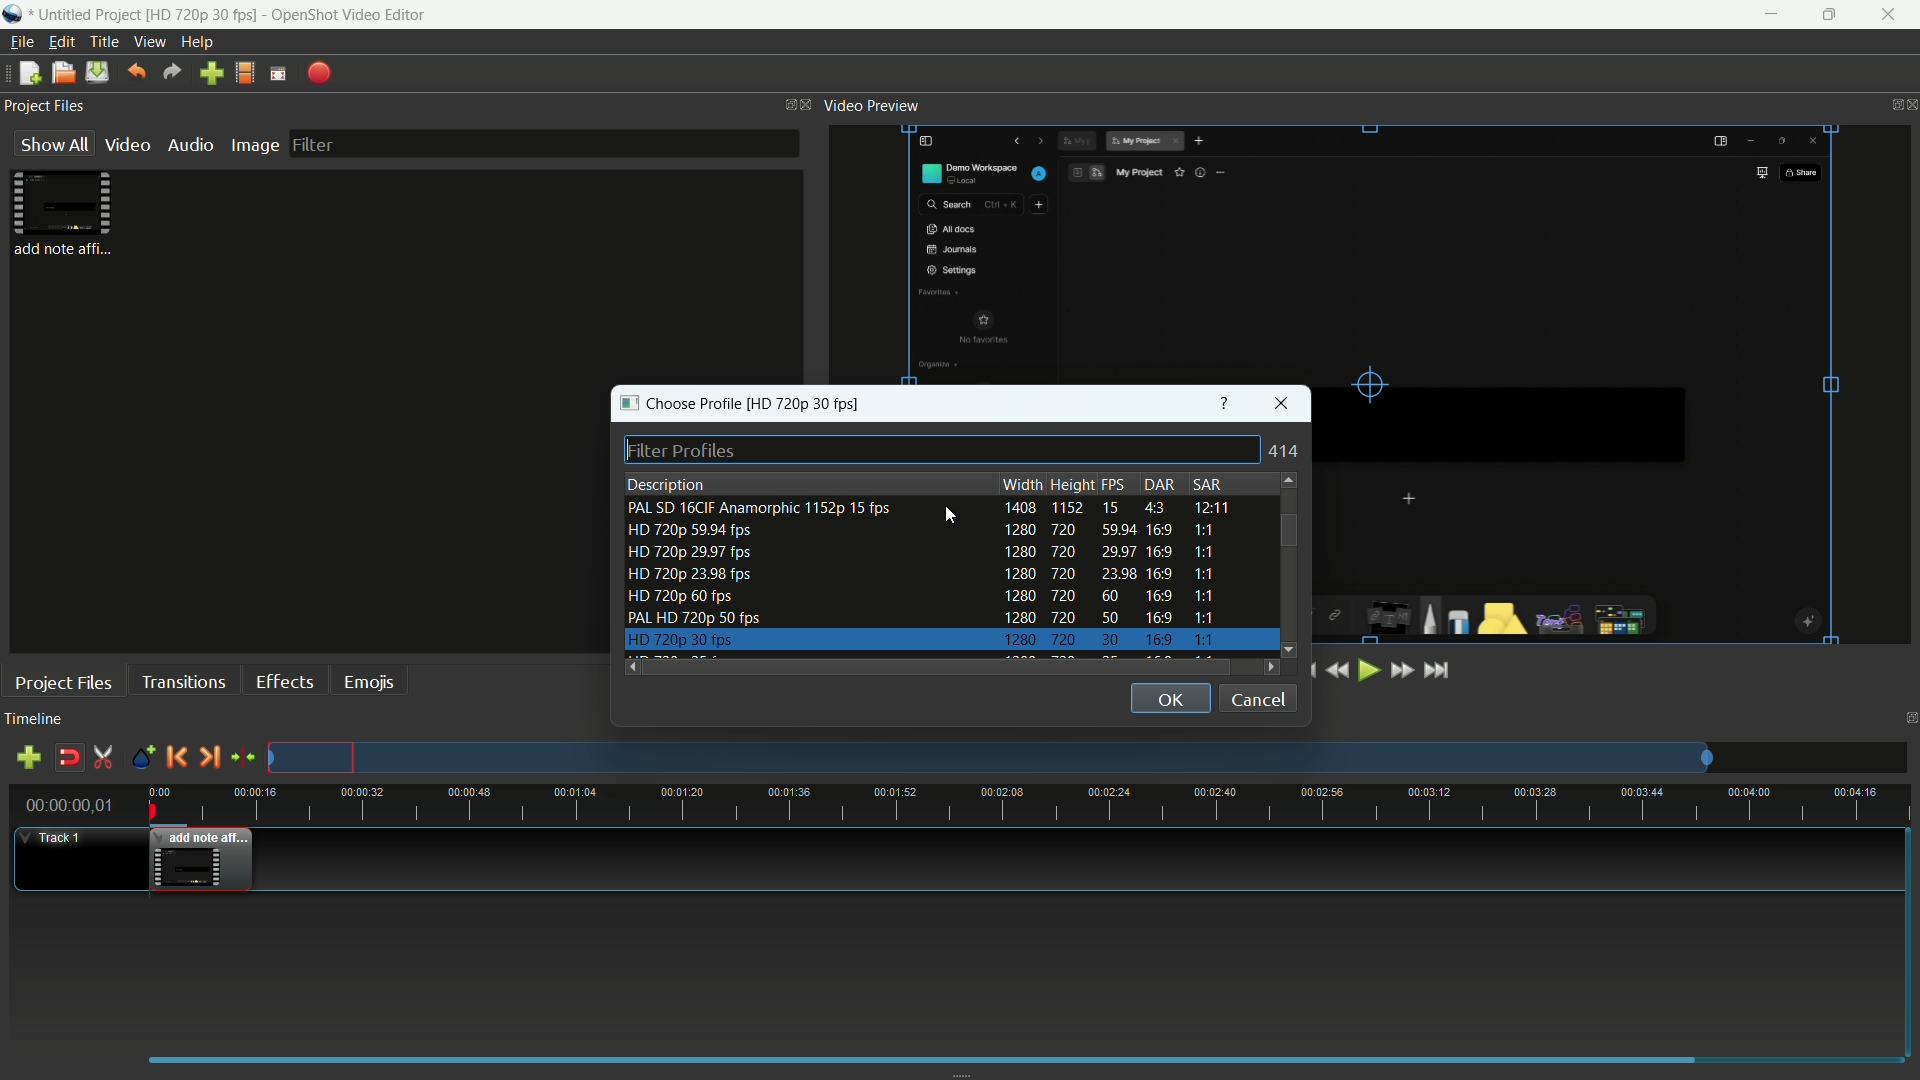 The image size is (1920, 1080). Describe the element at coordinates (927, 554) in the screenshot. I see `profile-3` at that location.